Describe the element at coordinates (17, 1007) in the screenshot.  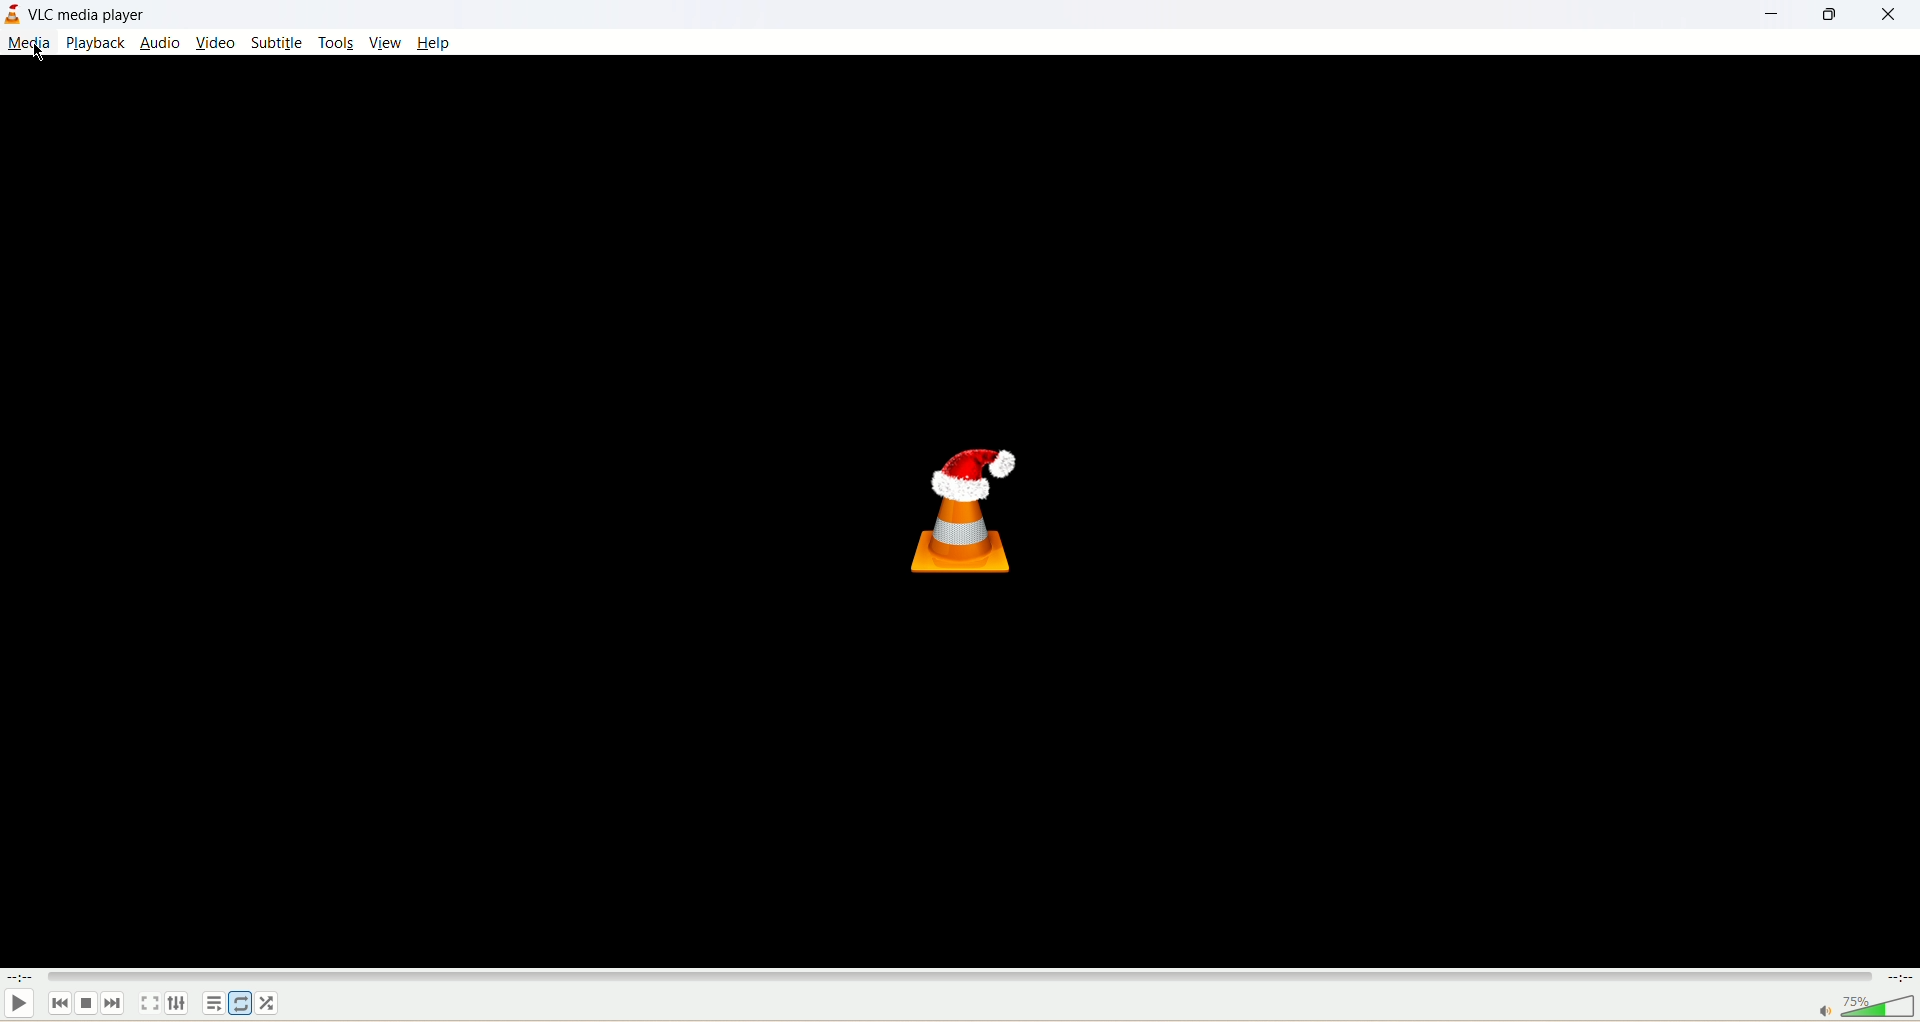
I see `play` at that location.